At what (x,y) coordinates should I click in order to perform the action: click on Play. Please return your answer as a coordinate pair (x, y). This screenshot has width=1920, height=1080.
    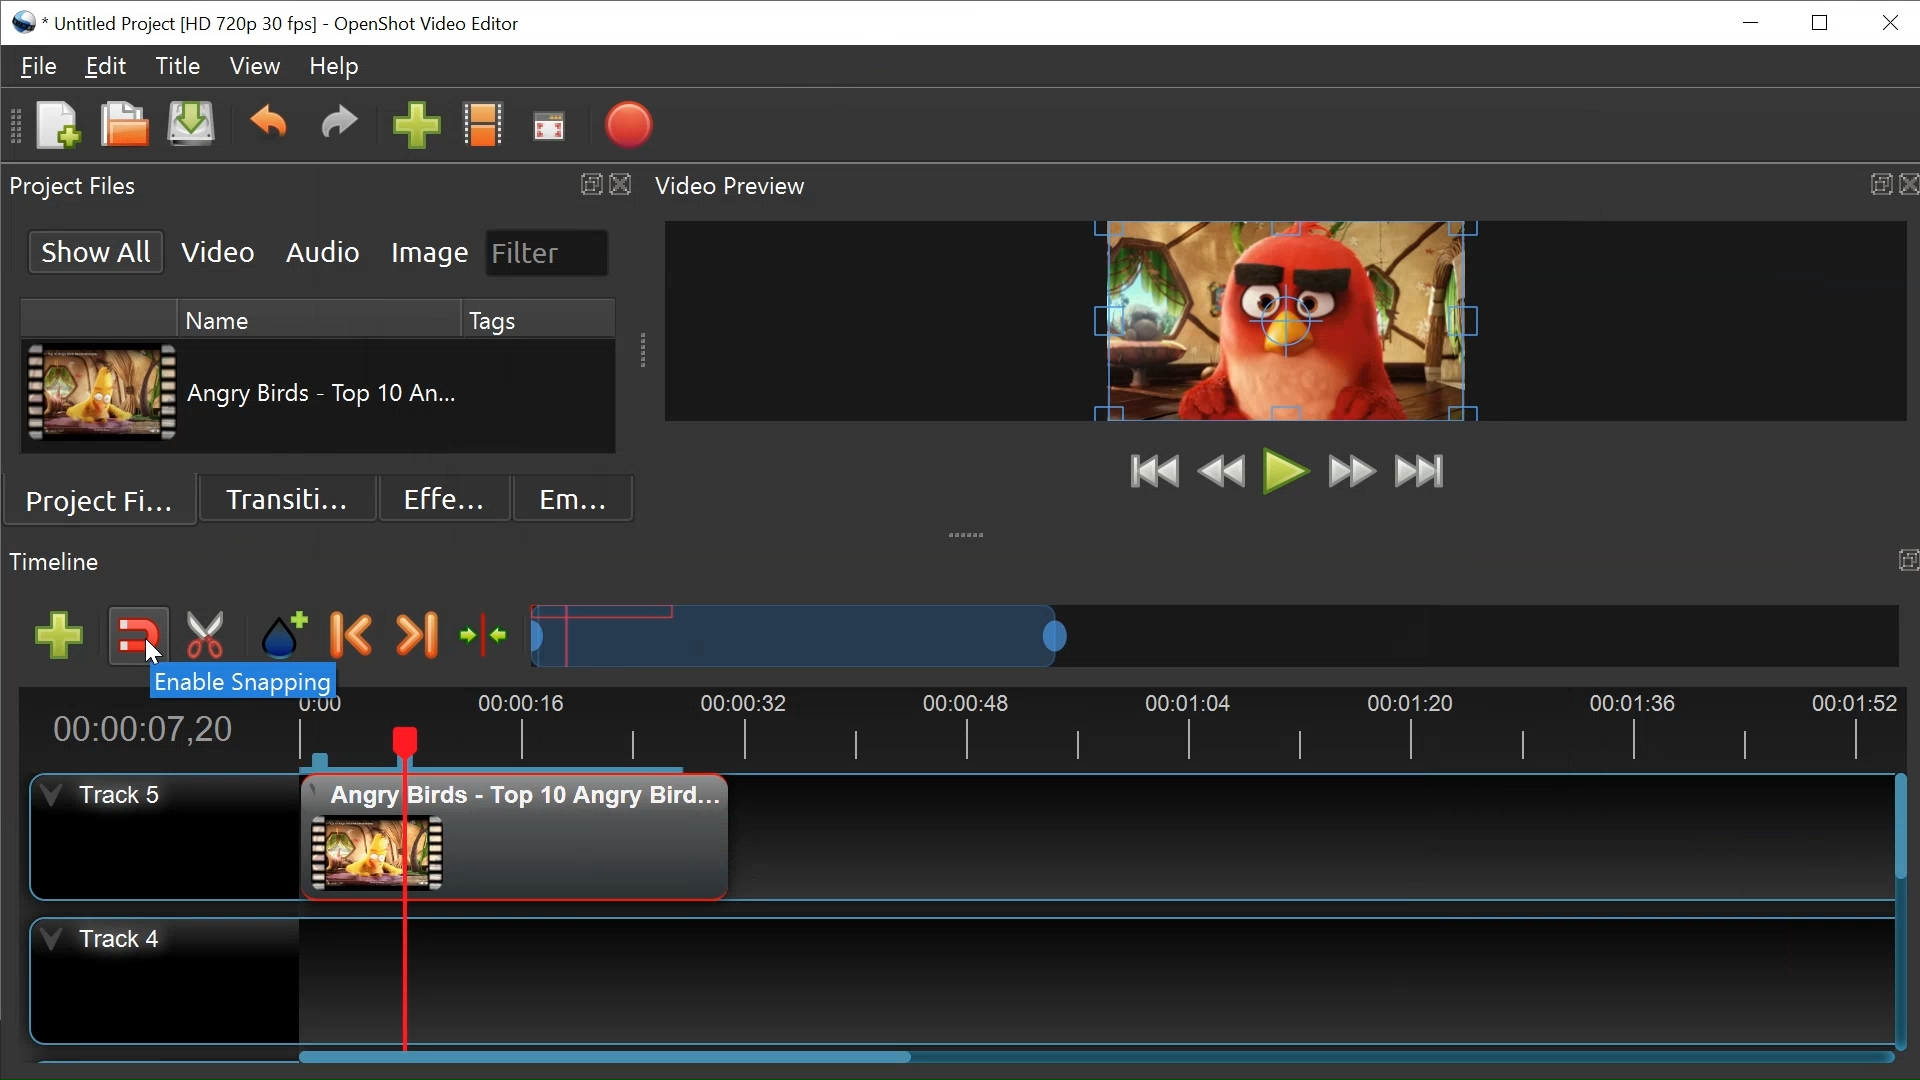
    Looking at the image, I should click on (1282, 471).